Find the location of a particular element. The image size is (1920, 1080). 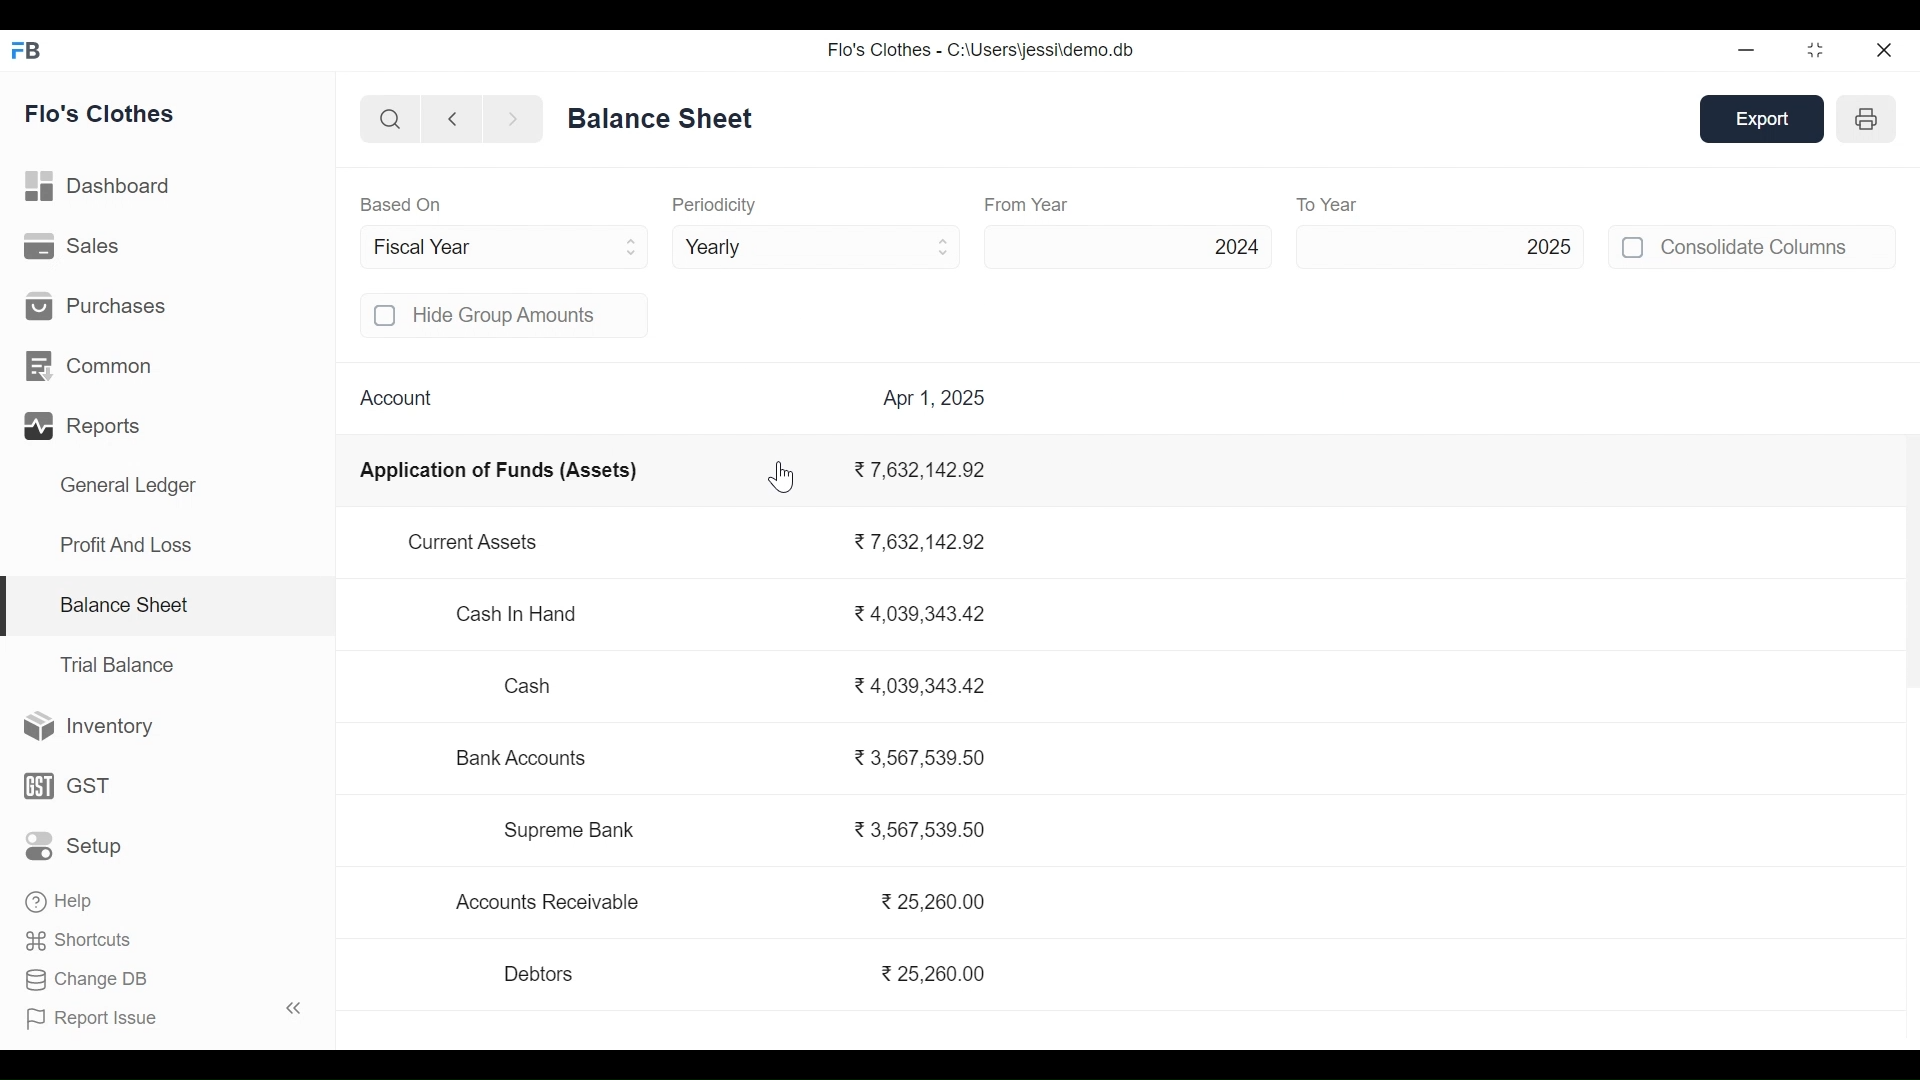

backward is located at coordinates (453, 121).